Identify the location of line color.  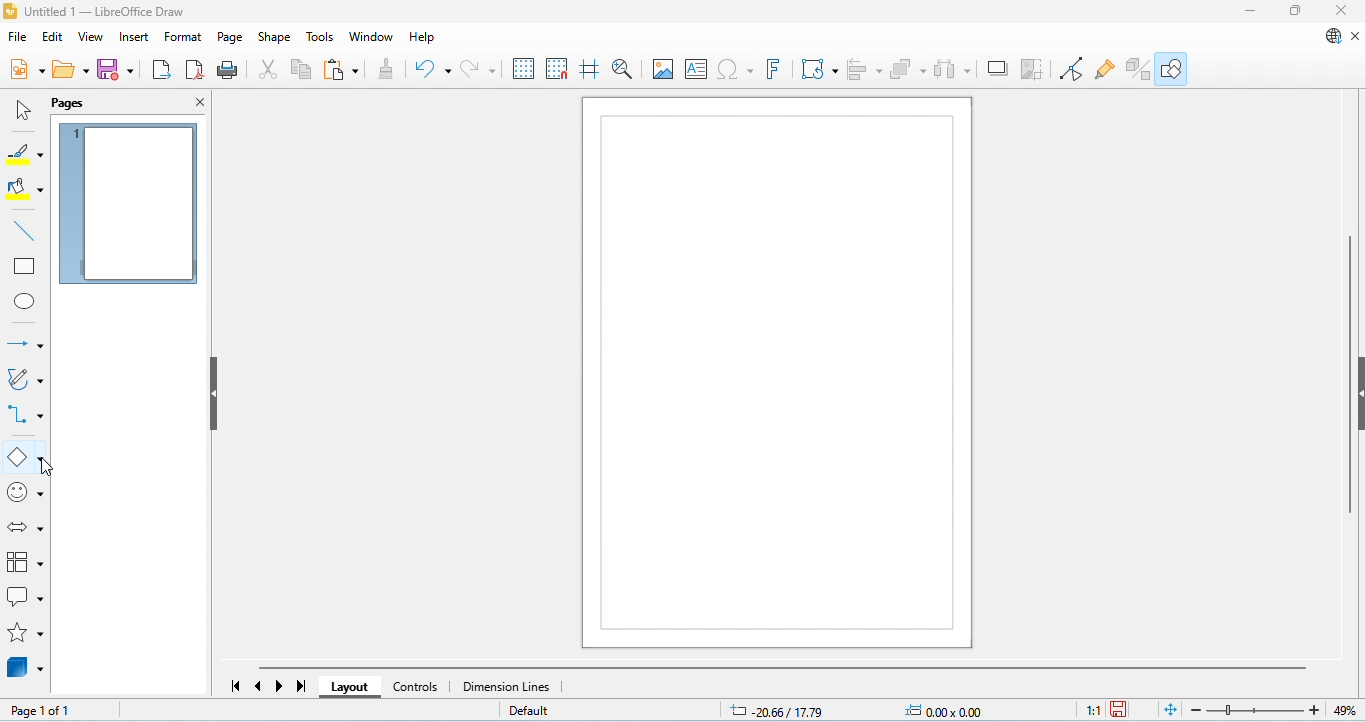
(24, 152).